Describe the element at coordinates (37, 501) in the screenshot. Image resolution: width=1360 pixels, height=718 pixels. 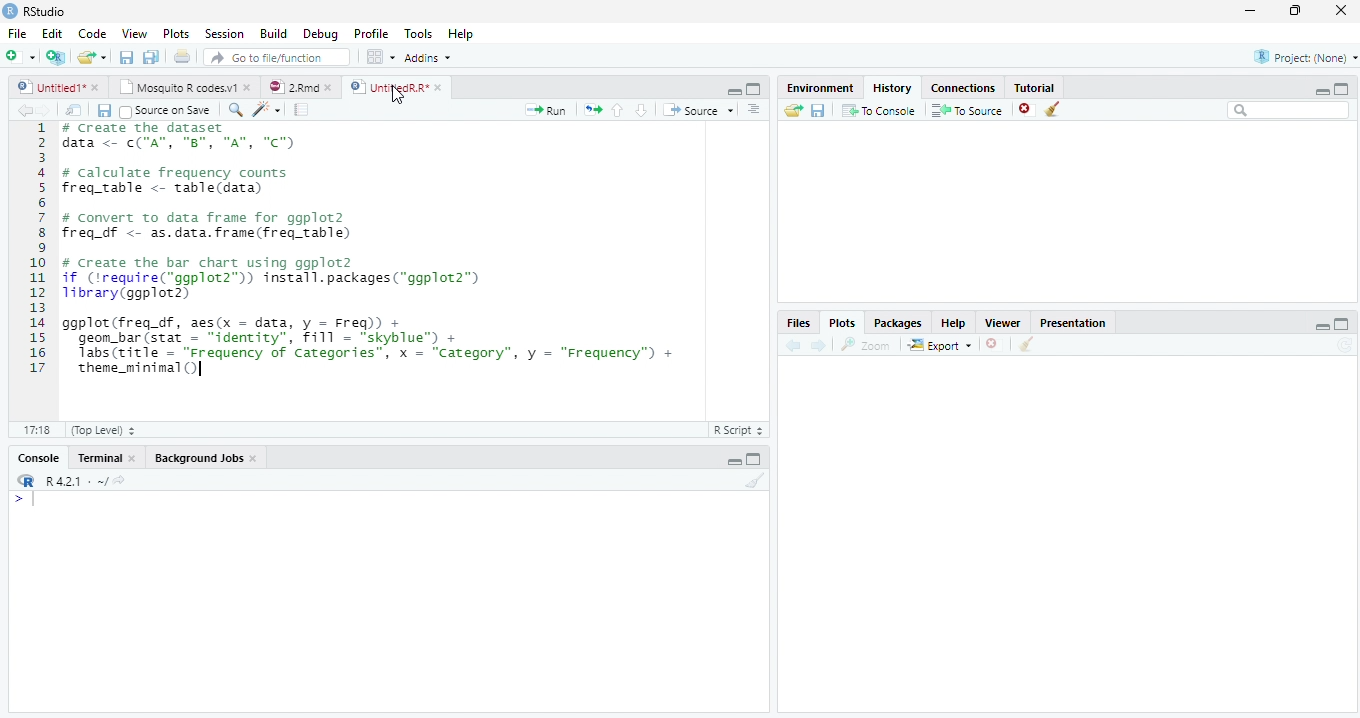
I see `Cursor` at that location.